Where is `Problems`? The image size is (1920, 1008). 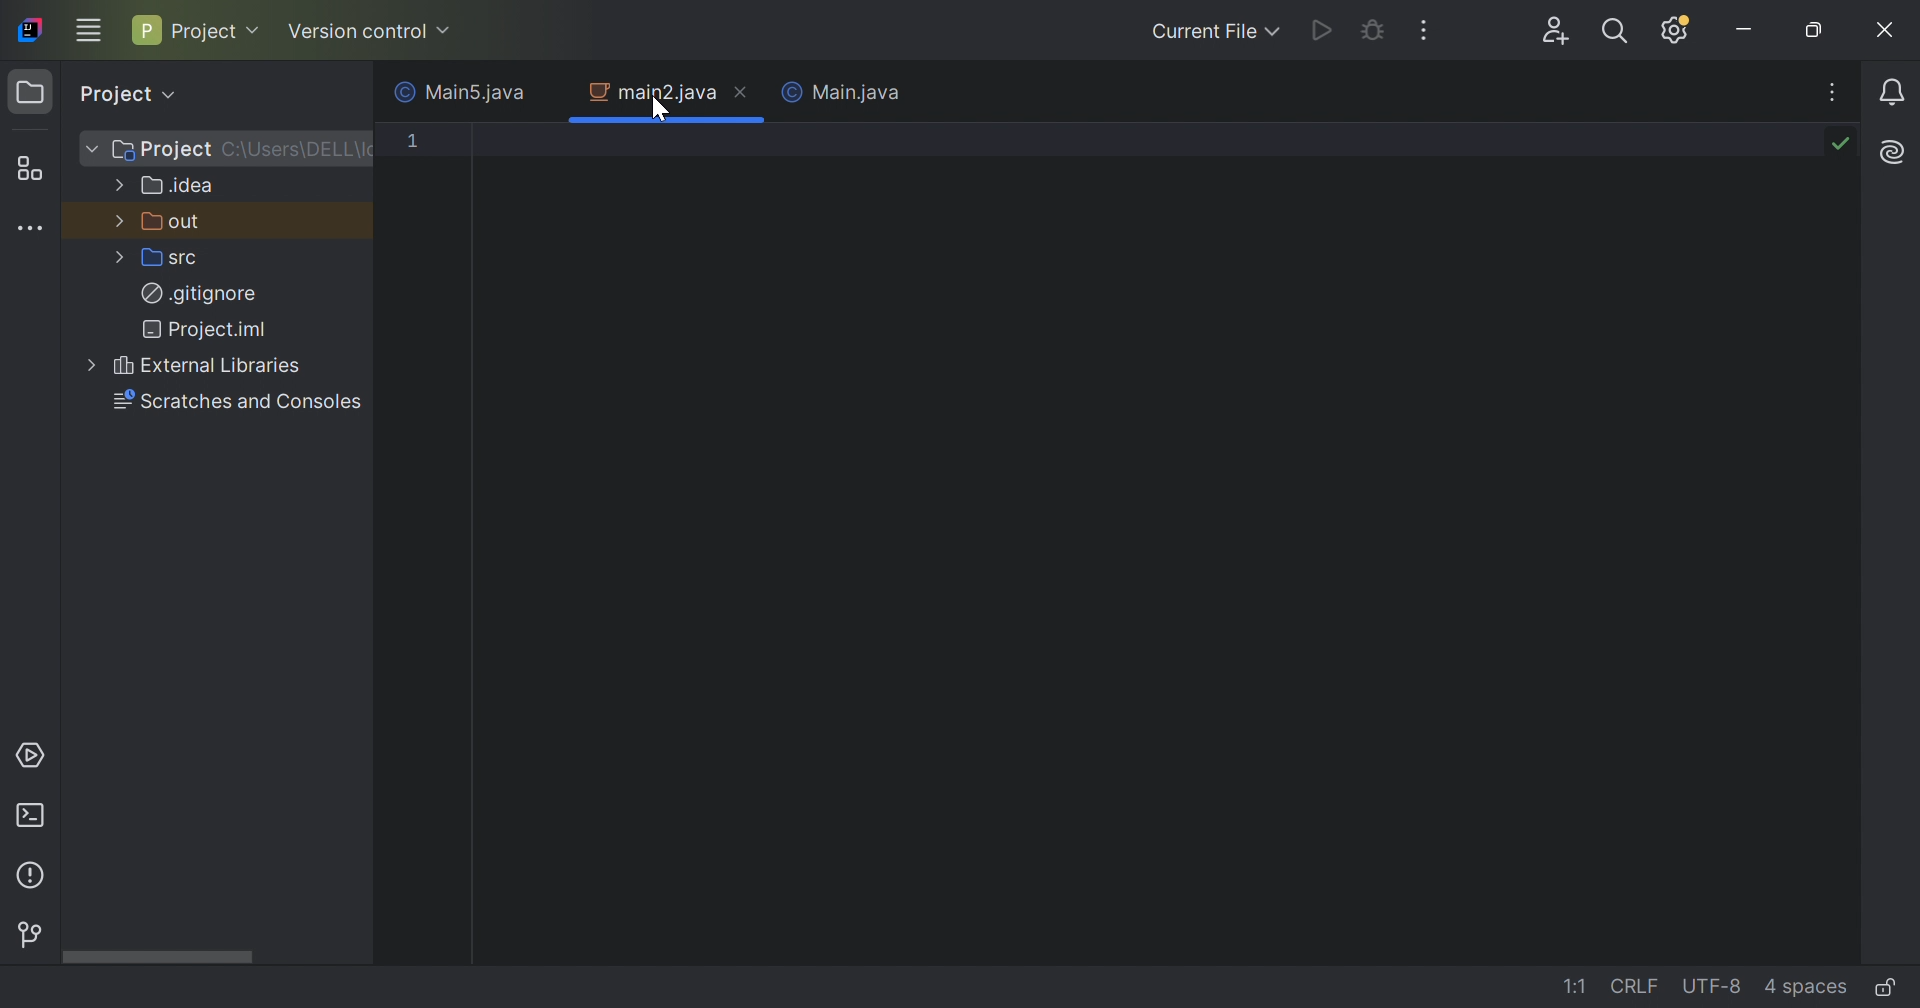 Problems is located at coordinates (30, 877).